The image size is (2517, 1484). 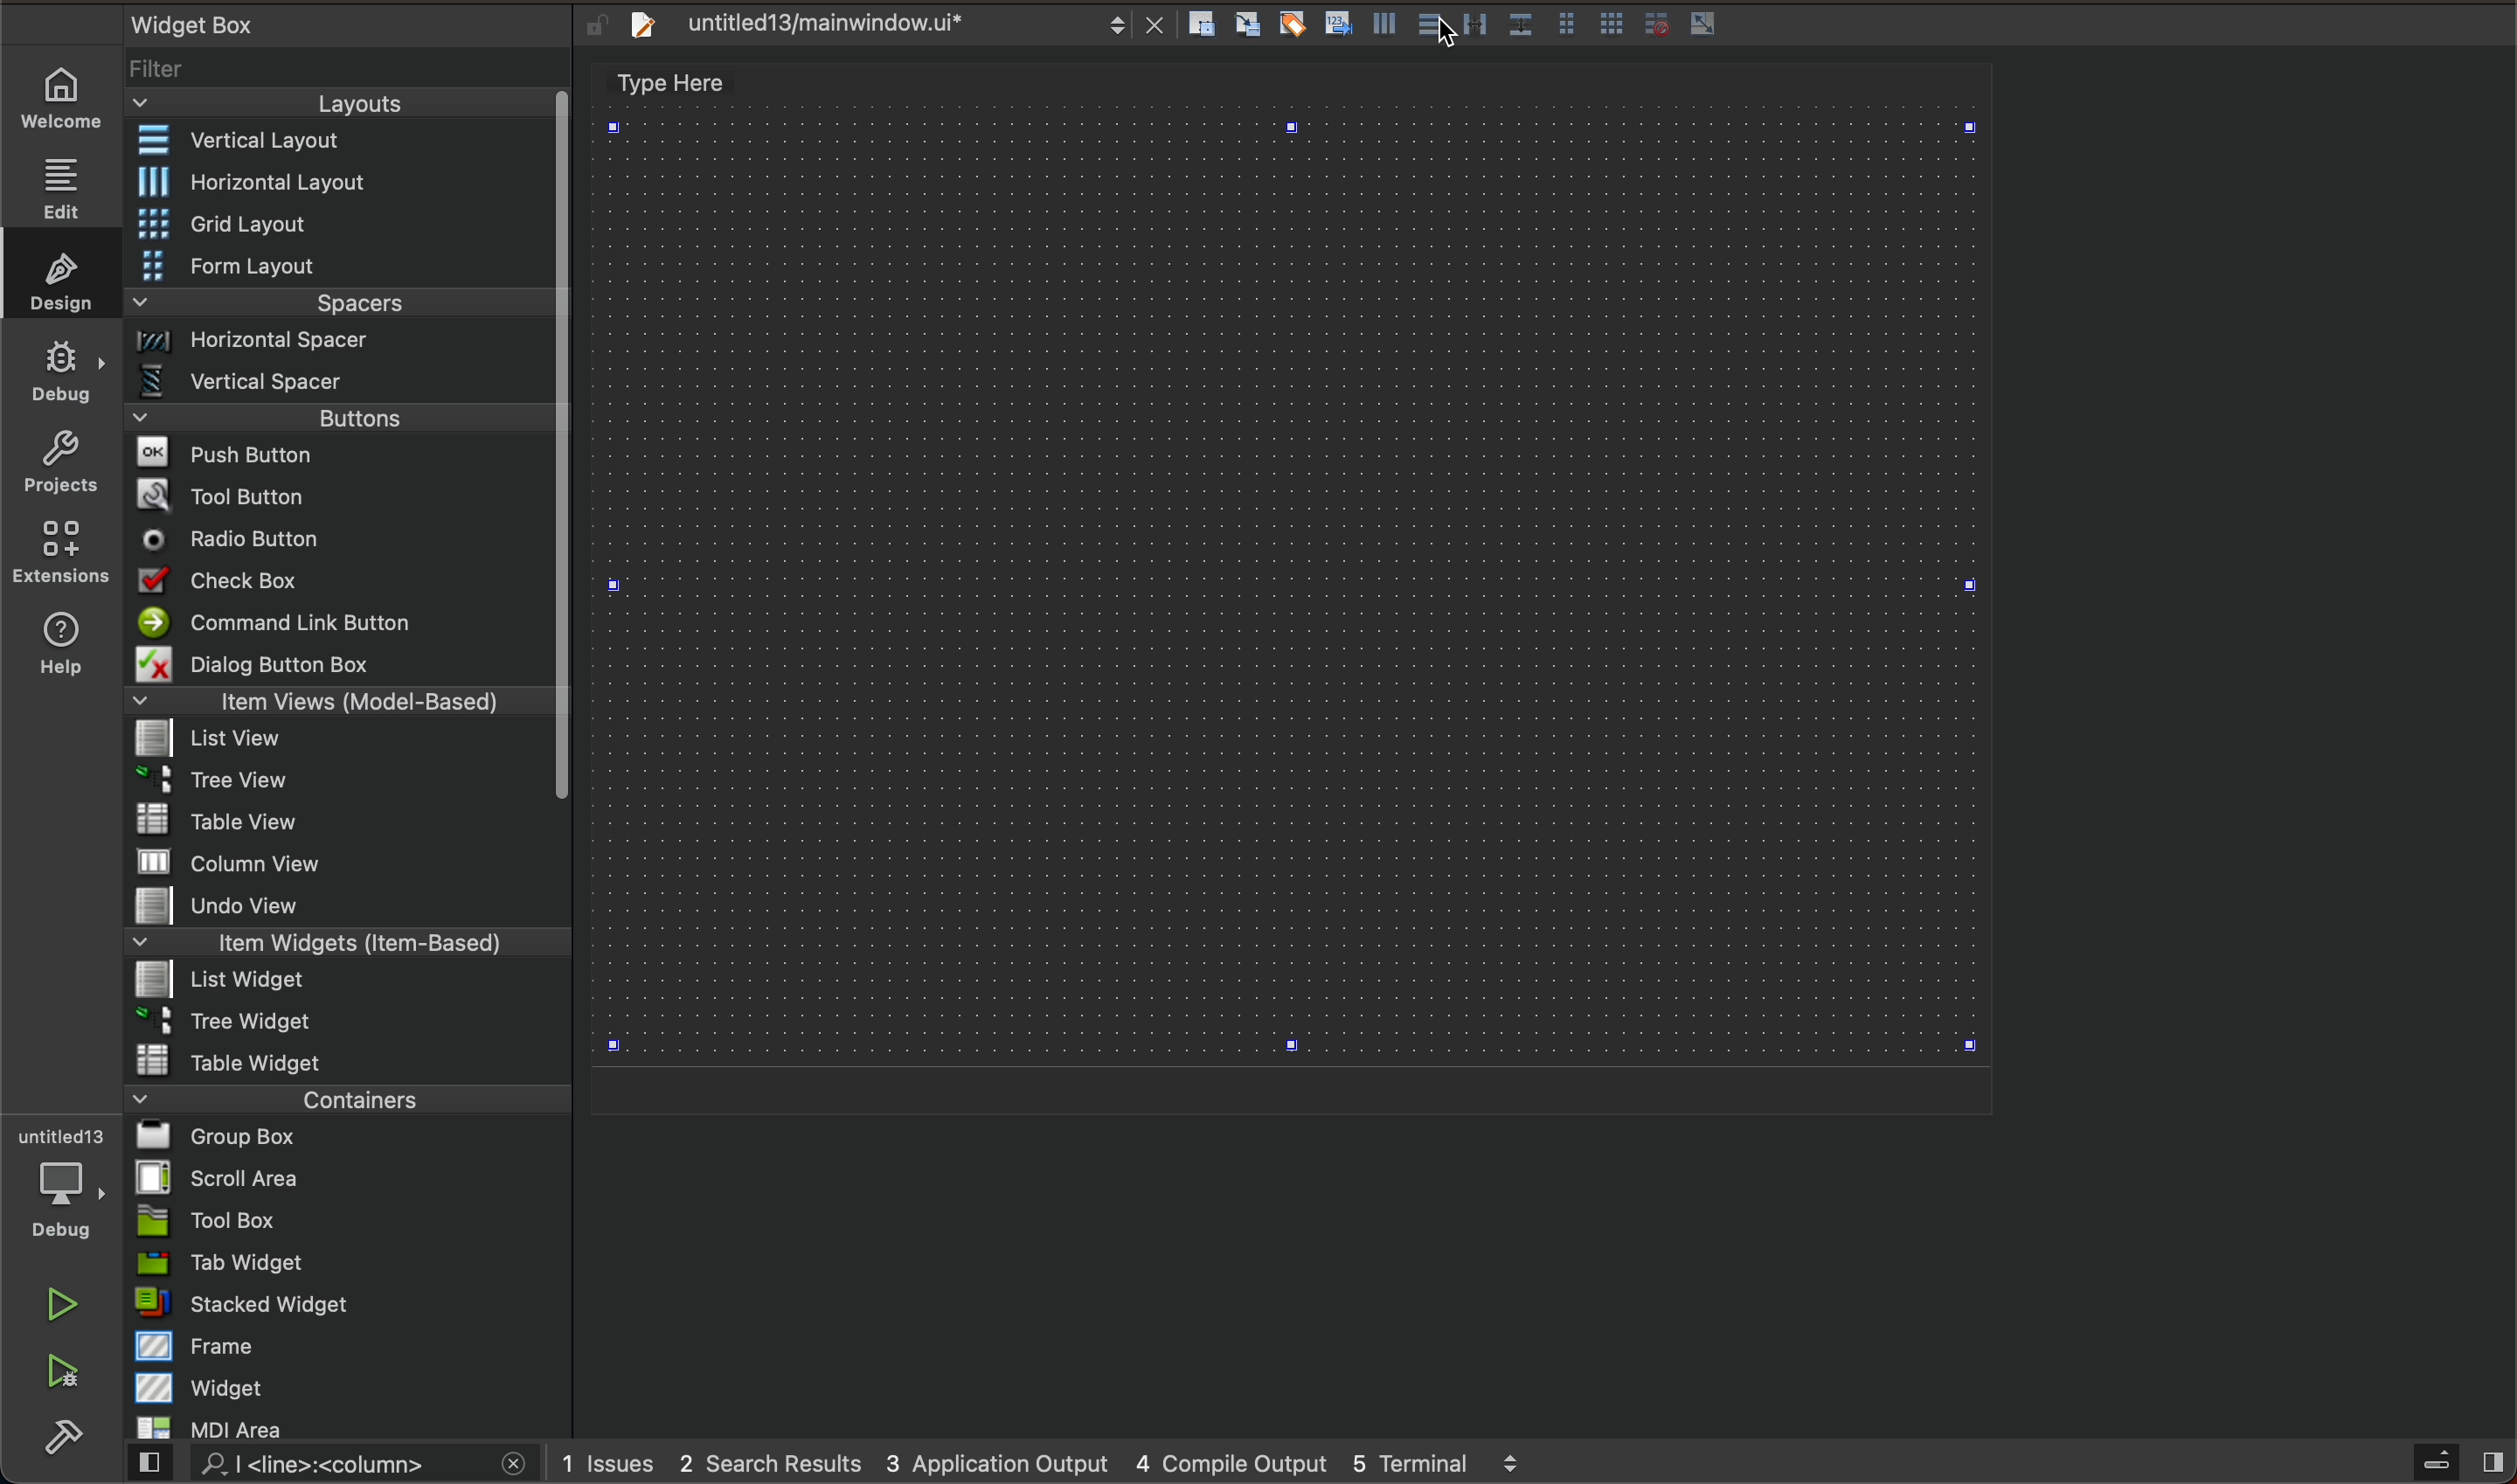 What do you see at coordinates (342, 1306) in the screenshot?
I see `stacked widget` at bounding box center [342, 1306].